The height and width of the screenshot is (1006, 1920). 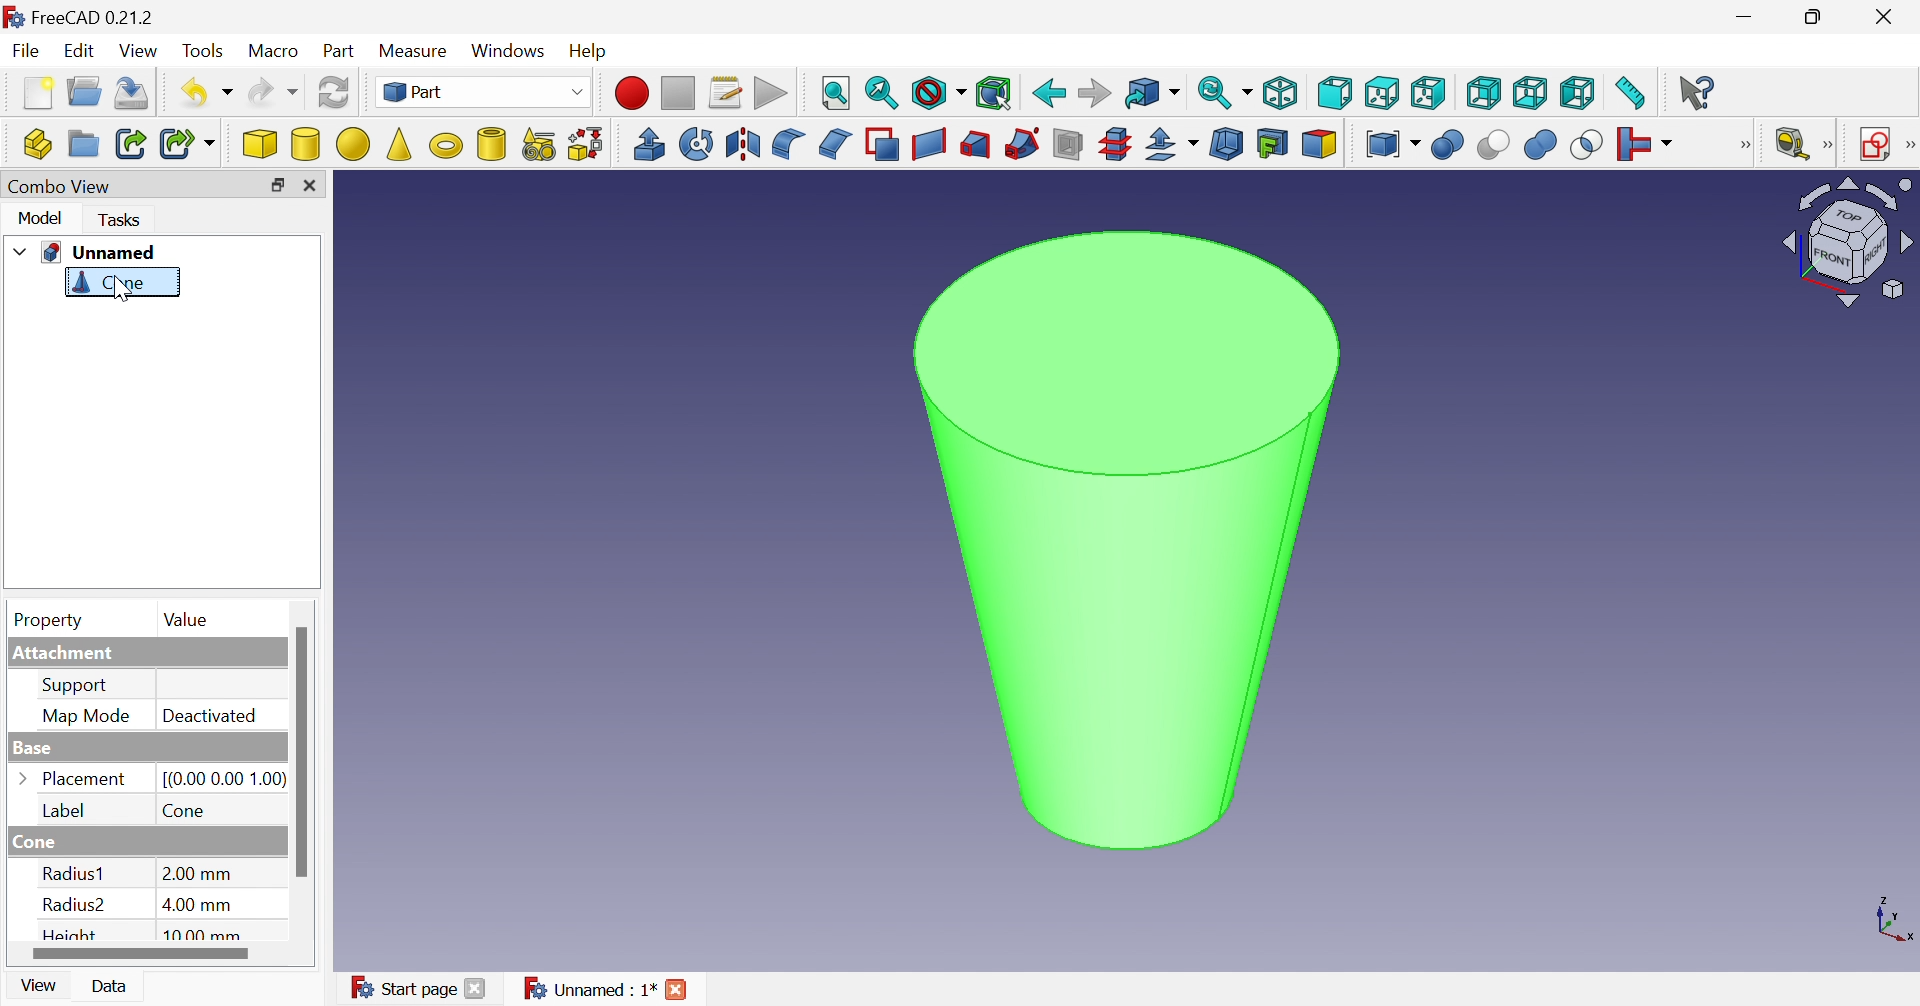 What do you see at coordinates (86, 778) in the screenshot?
I see `Palcement` at bounding box center [86, 778].